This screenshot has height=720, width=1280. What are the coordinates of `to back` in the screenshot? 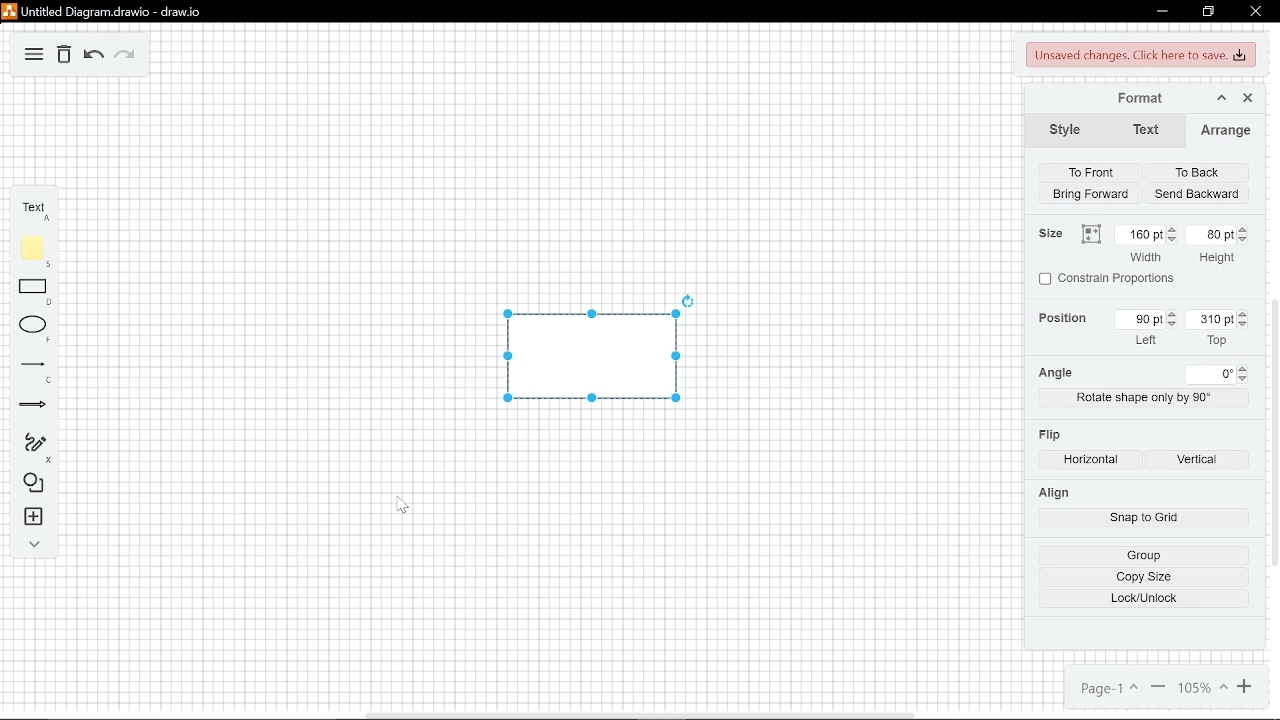 It's located at (1199, 172).